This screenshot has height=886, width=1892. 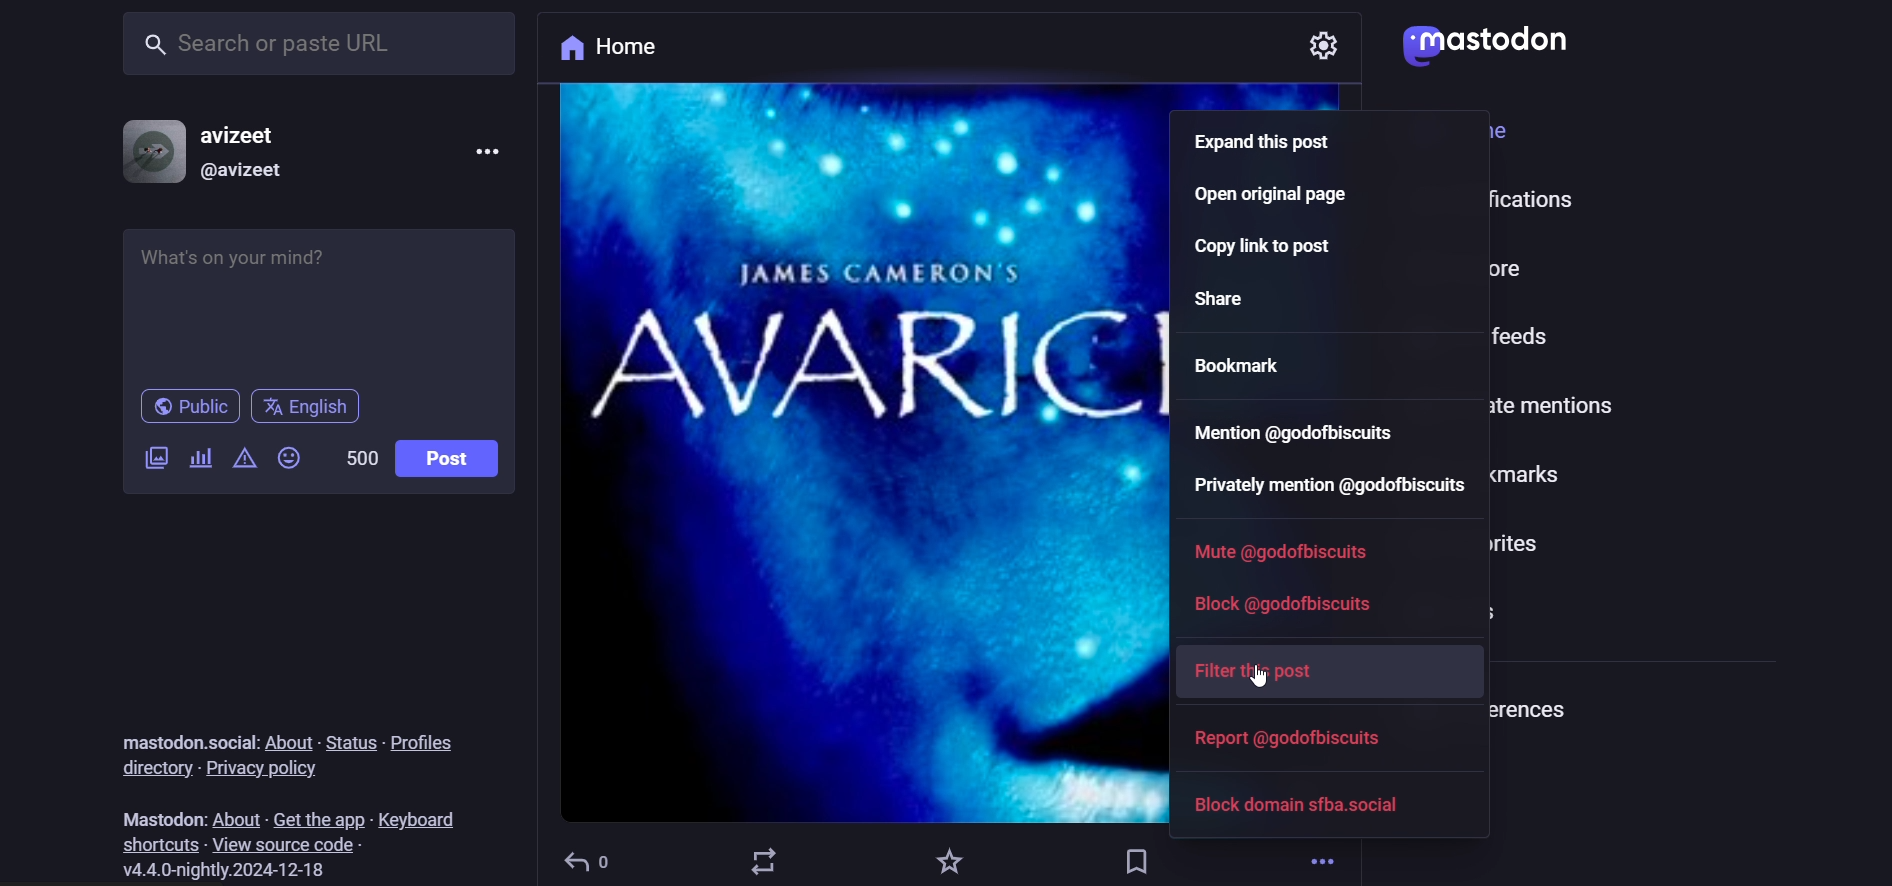 I want to click on get the app, so click(x=313, y=820).